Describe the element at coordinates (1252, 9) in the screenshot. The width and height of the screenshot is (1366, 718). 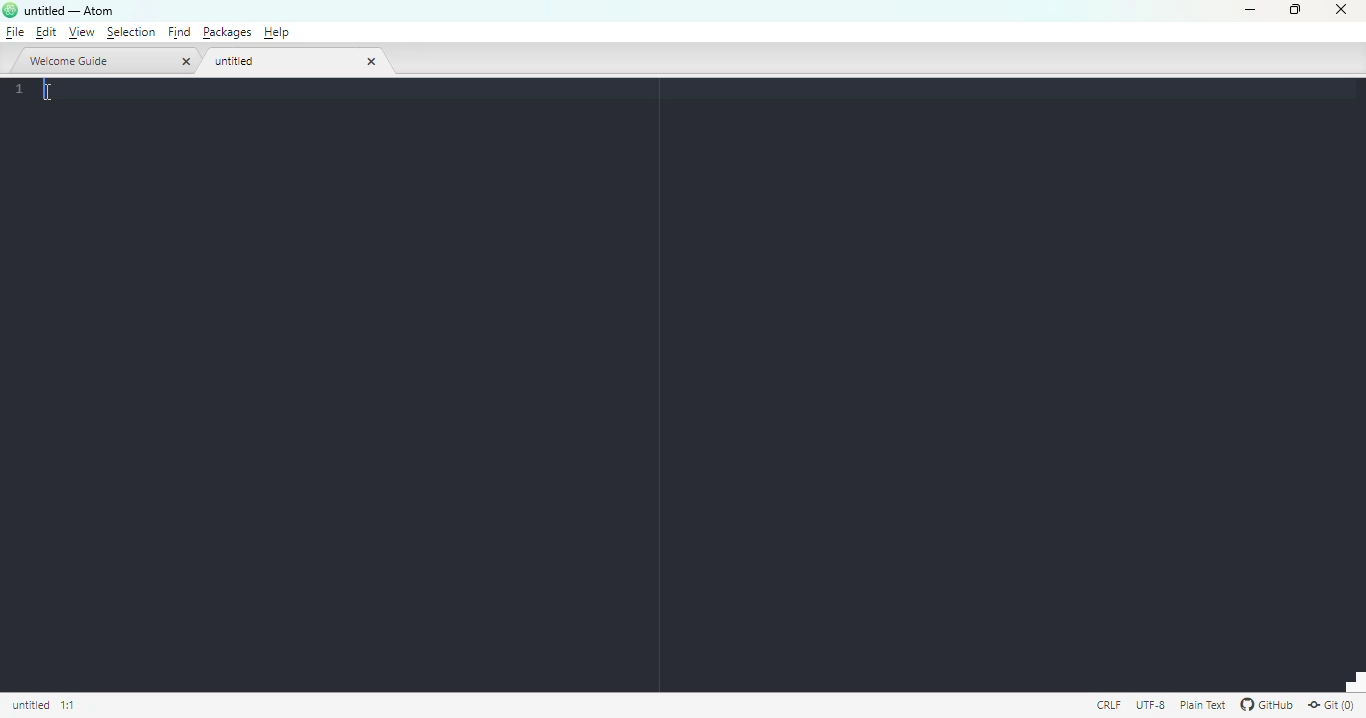
I see `minimize` at that location.